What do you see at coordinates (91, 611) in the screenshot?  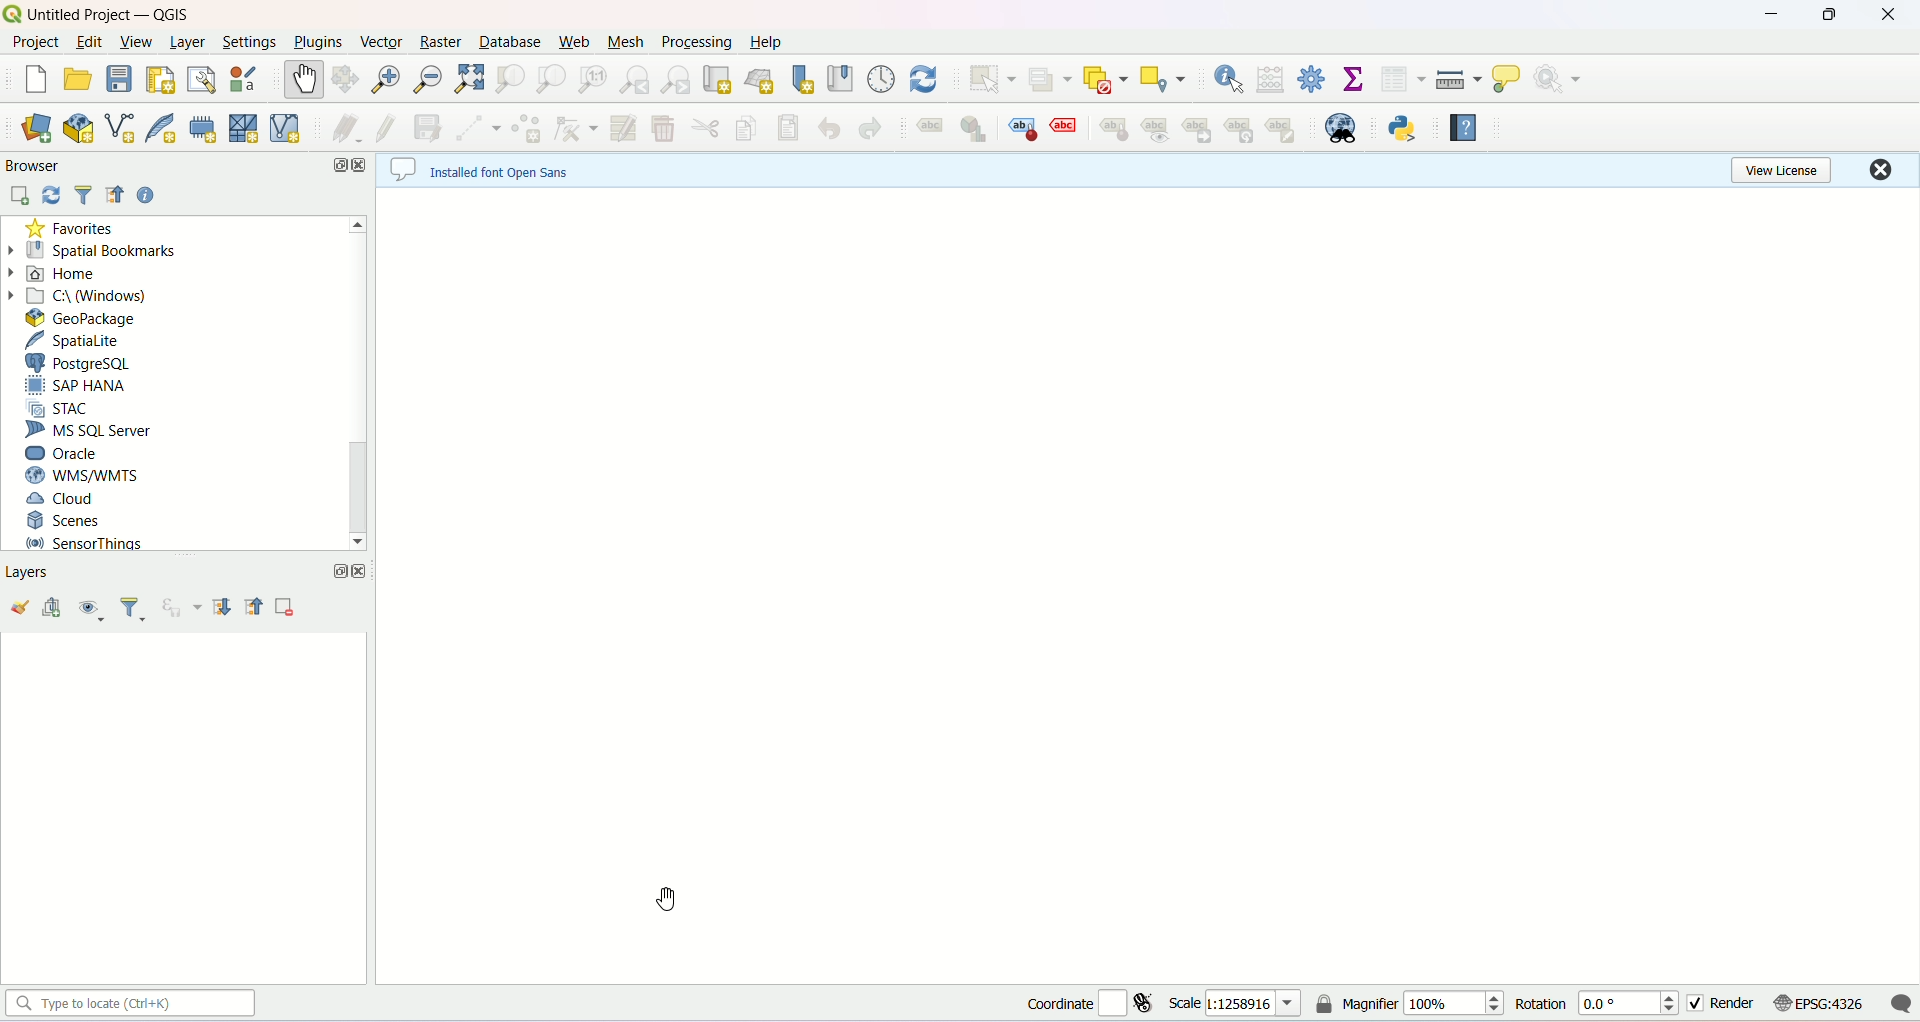 I see `manage map theme` at bounding box center [91, 611].